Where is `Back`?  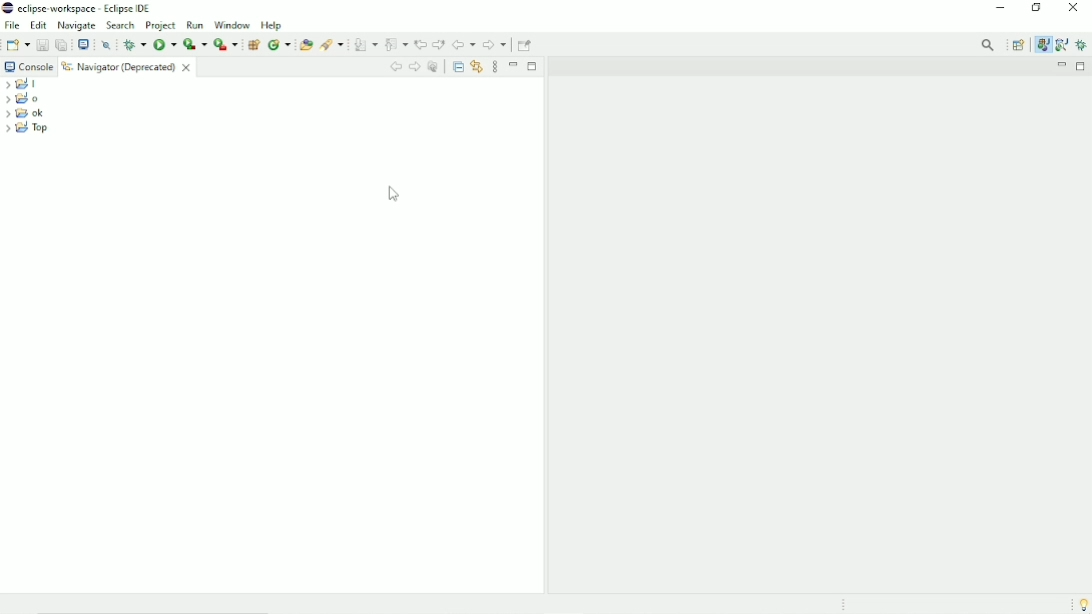
Back is located at coordinates (395, 66).